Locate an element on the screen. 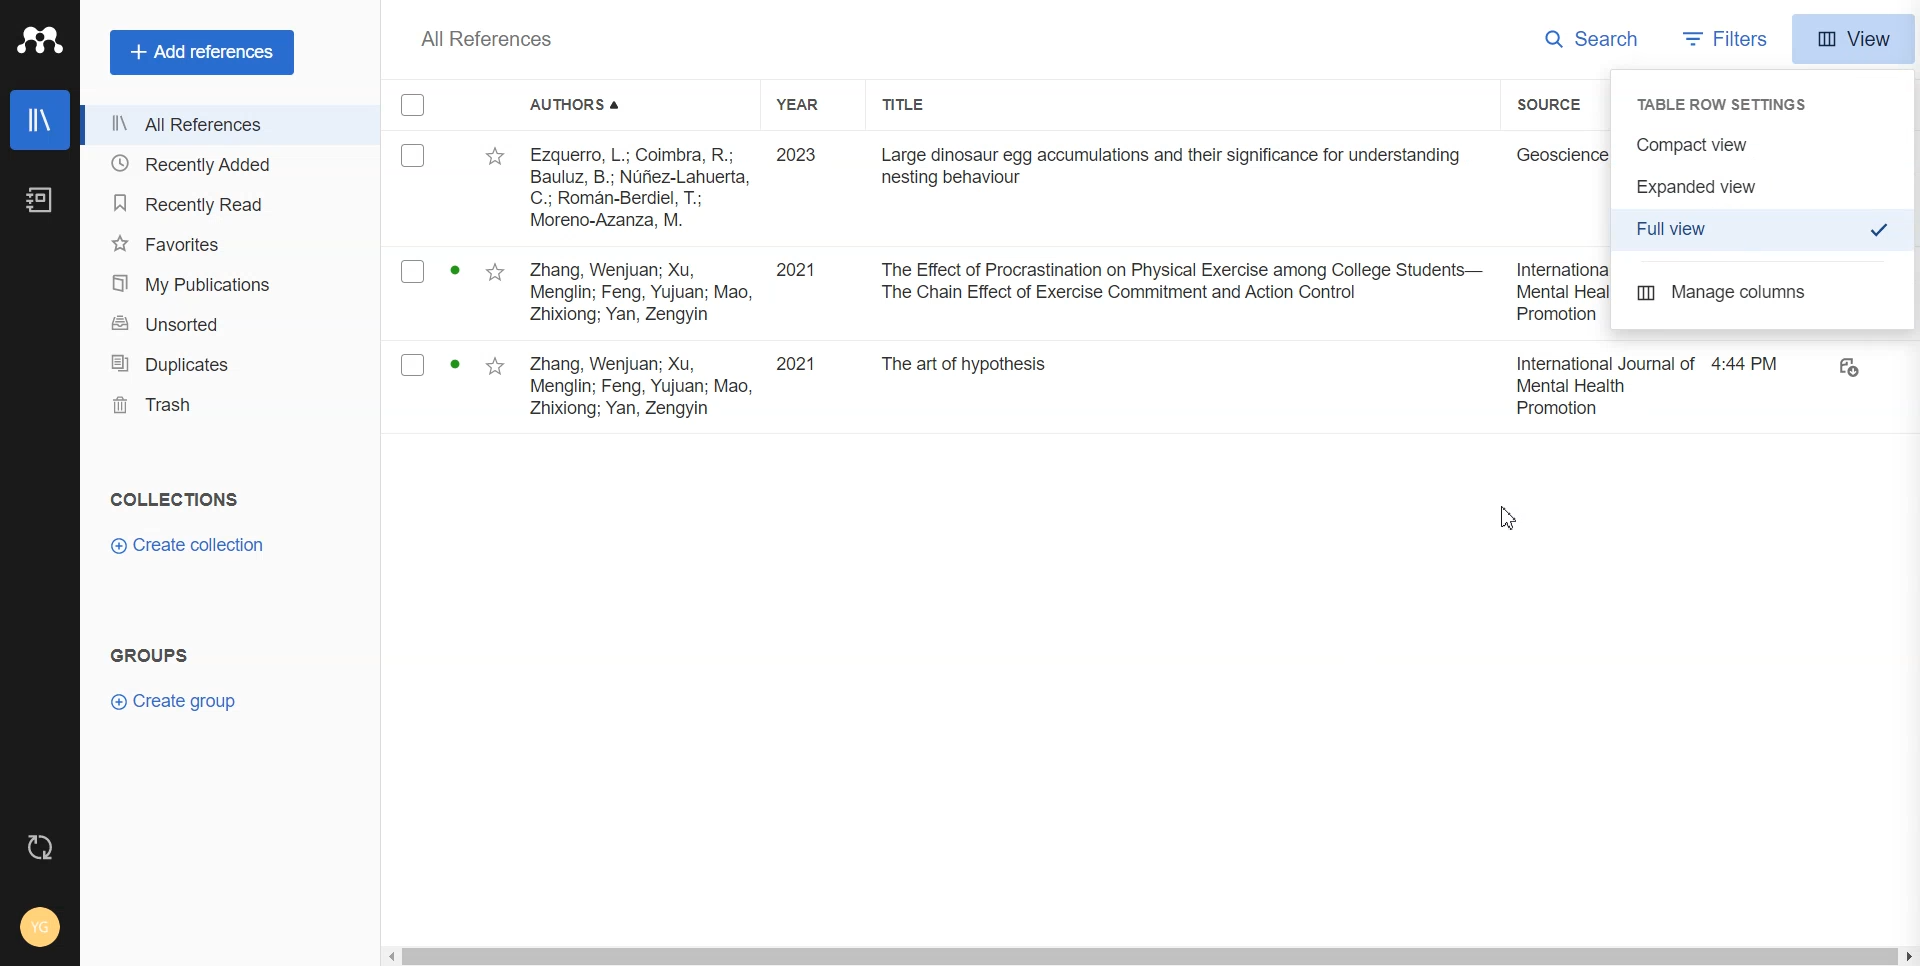  Add references is located at coordinates (203, 52).